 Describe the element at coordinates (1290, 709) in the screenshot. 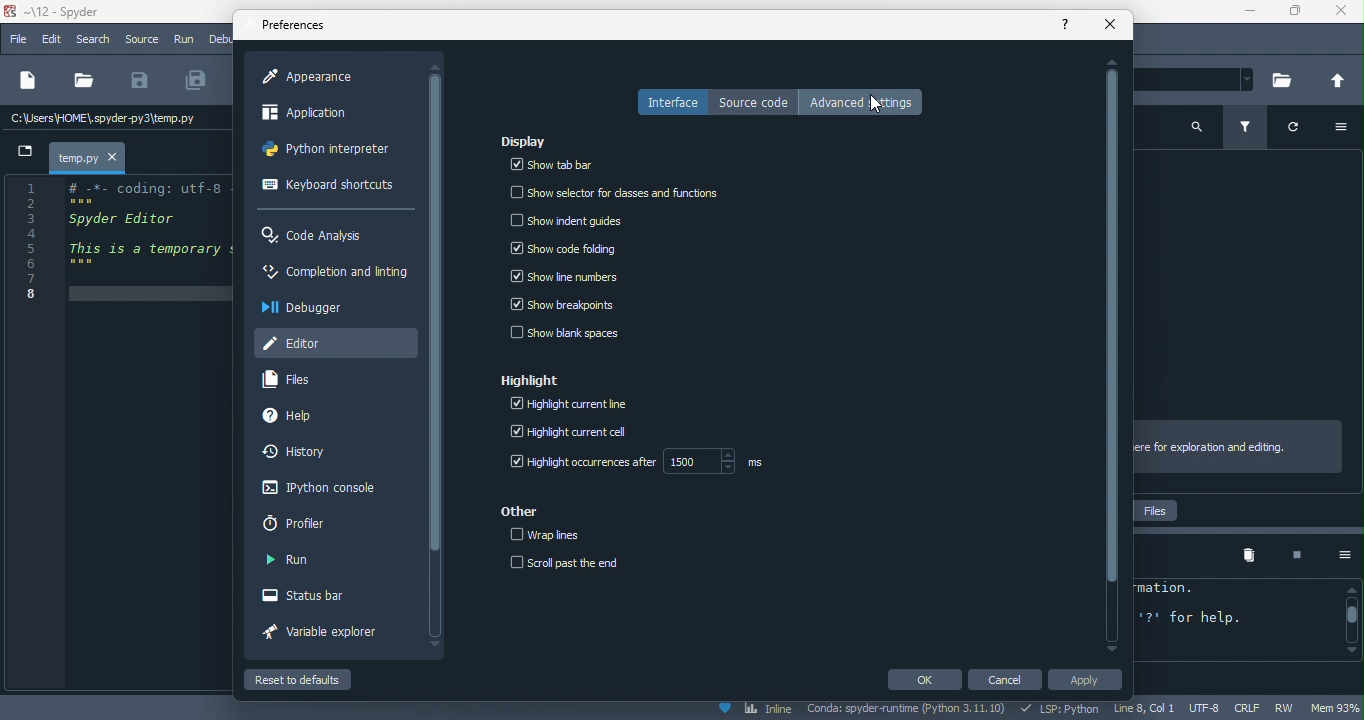

I see `rw` at that location.